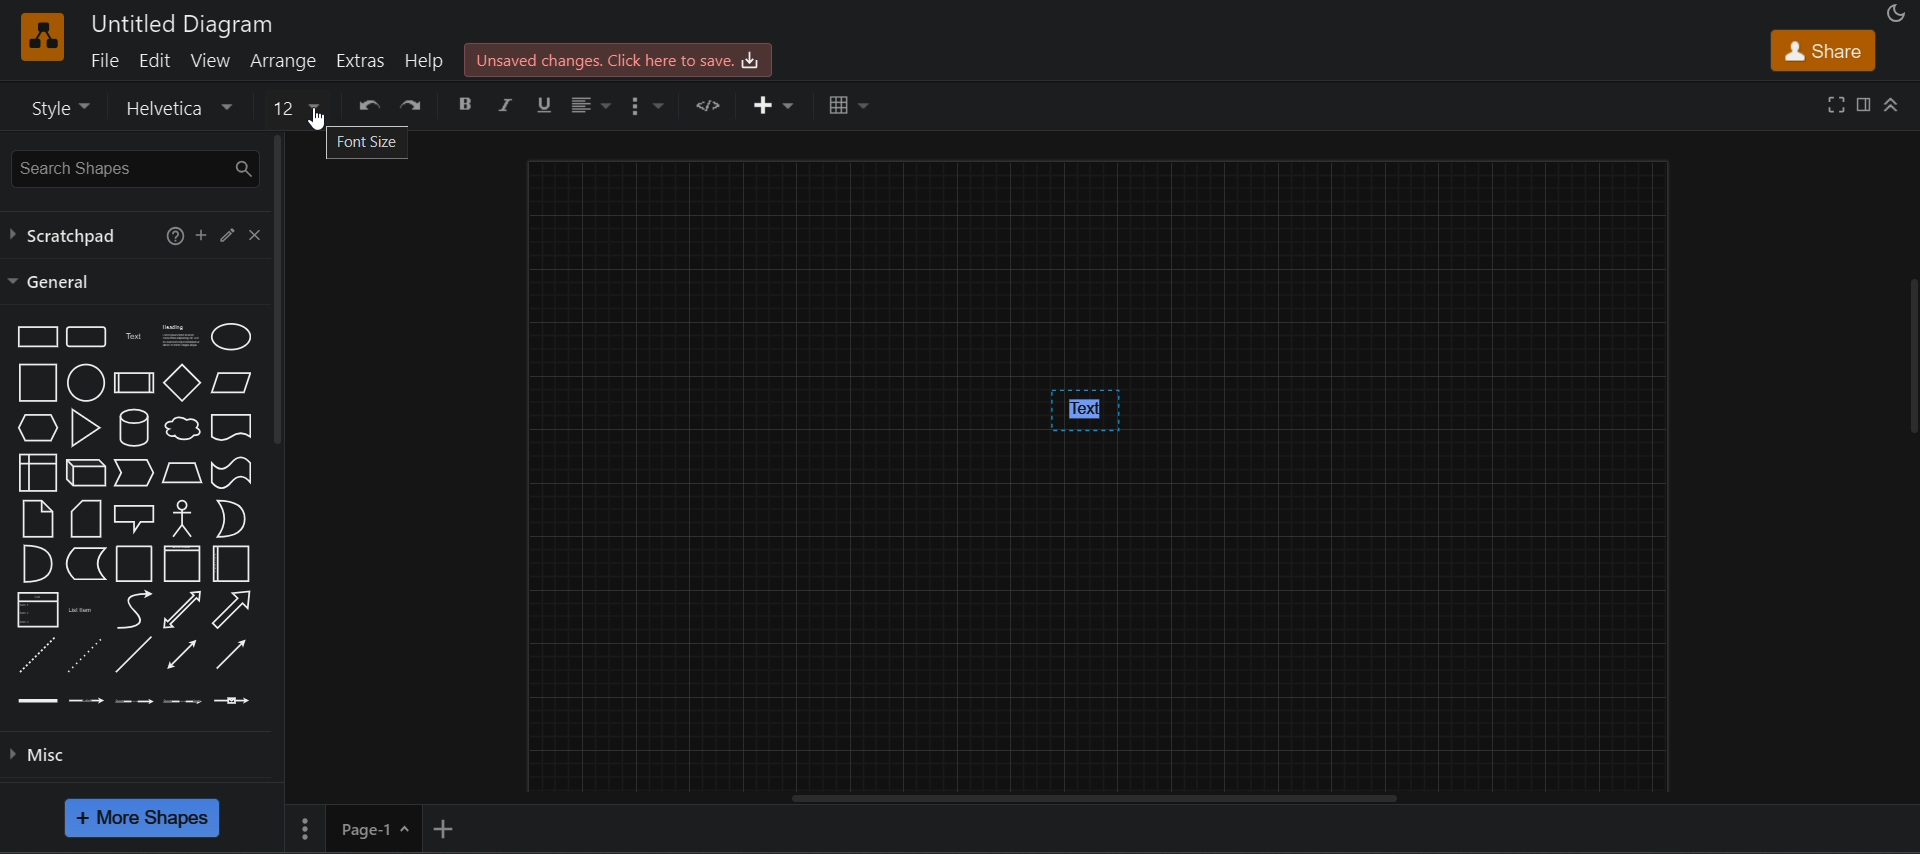 This screenshot has width=1920, height=854. I want to click on add new page, so click(444, 829).